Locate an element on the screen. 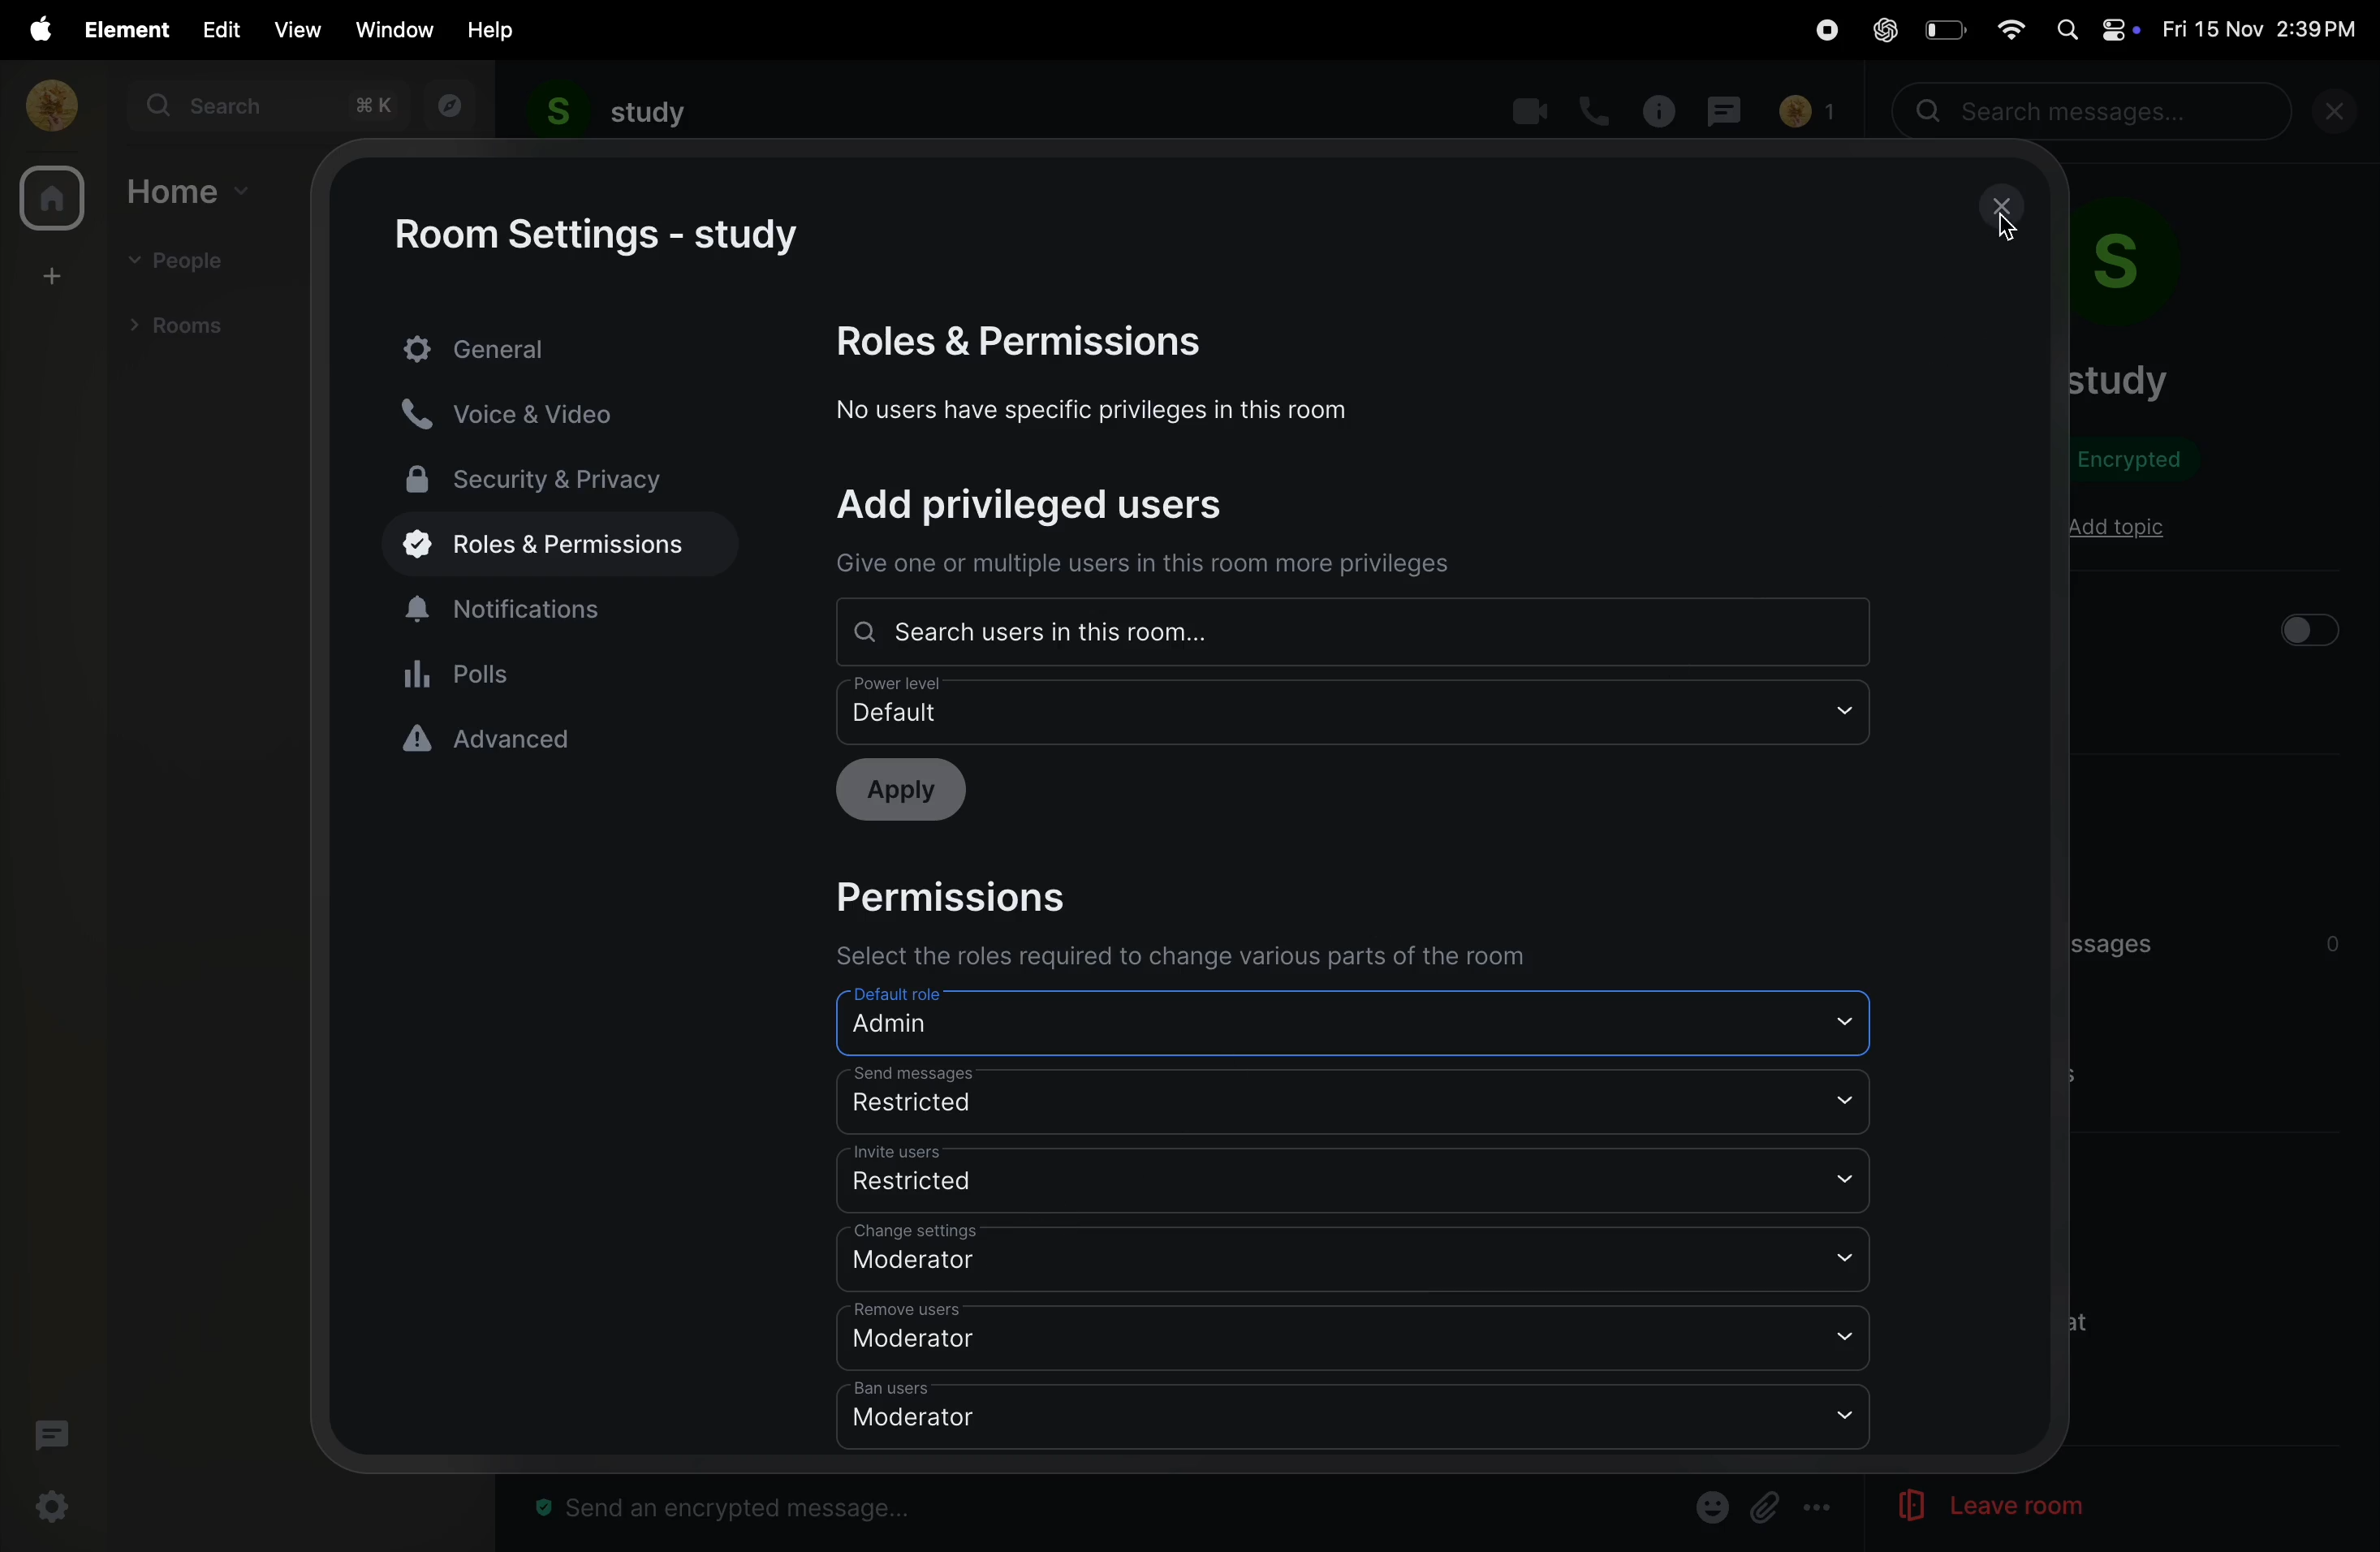 The image size is (2380, 1552). Roles and permissions is located at coordinates (1027, 344).